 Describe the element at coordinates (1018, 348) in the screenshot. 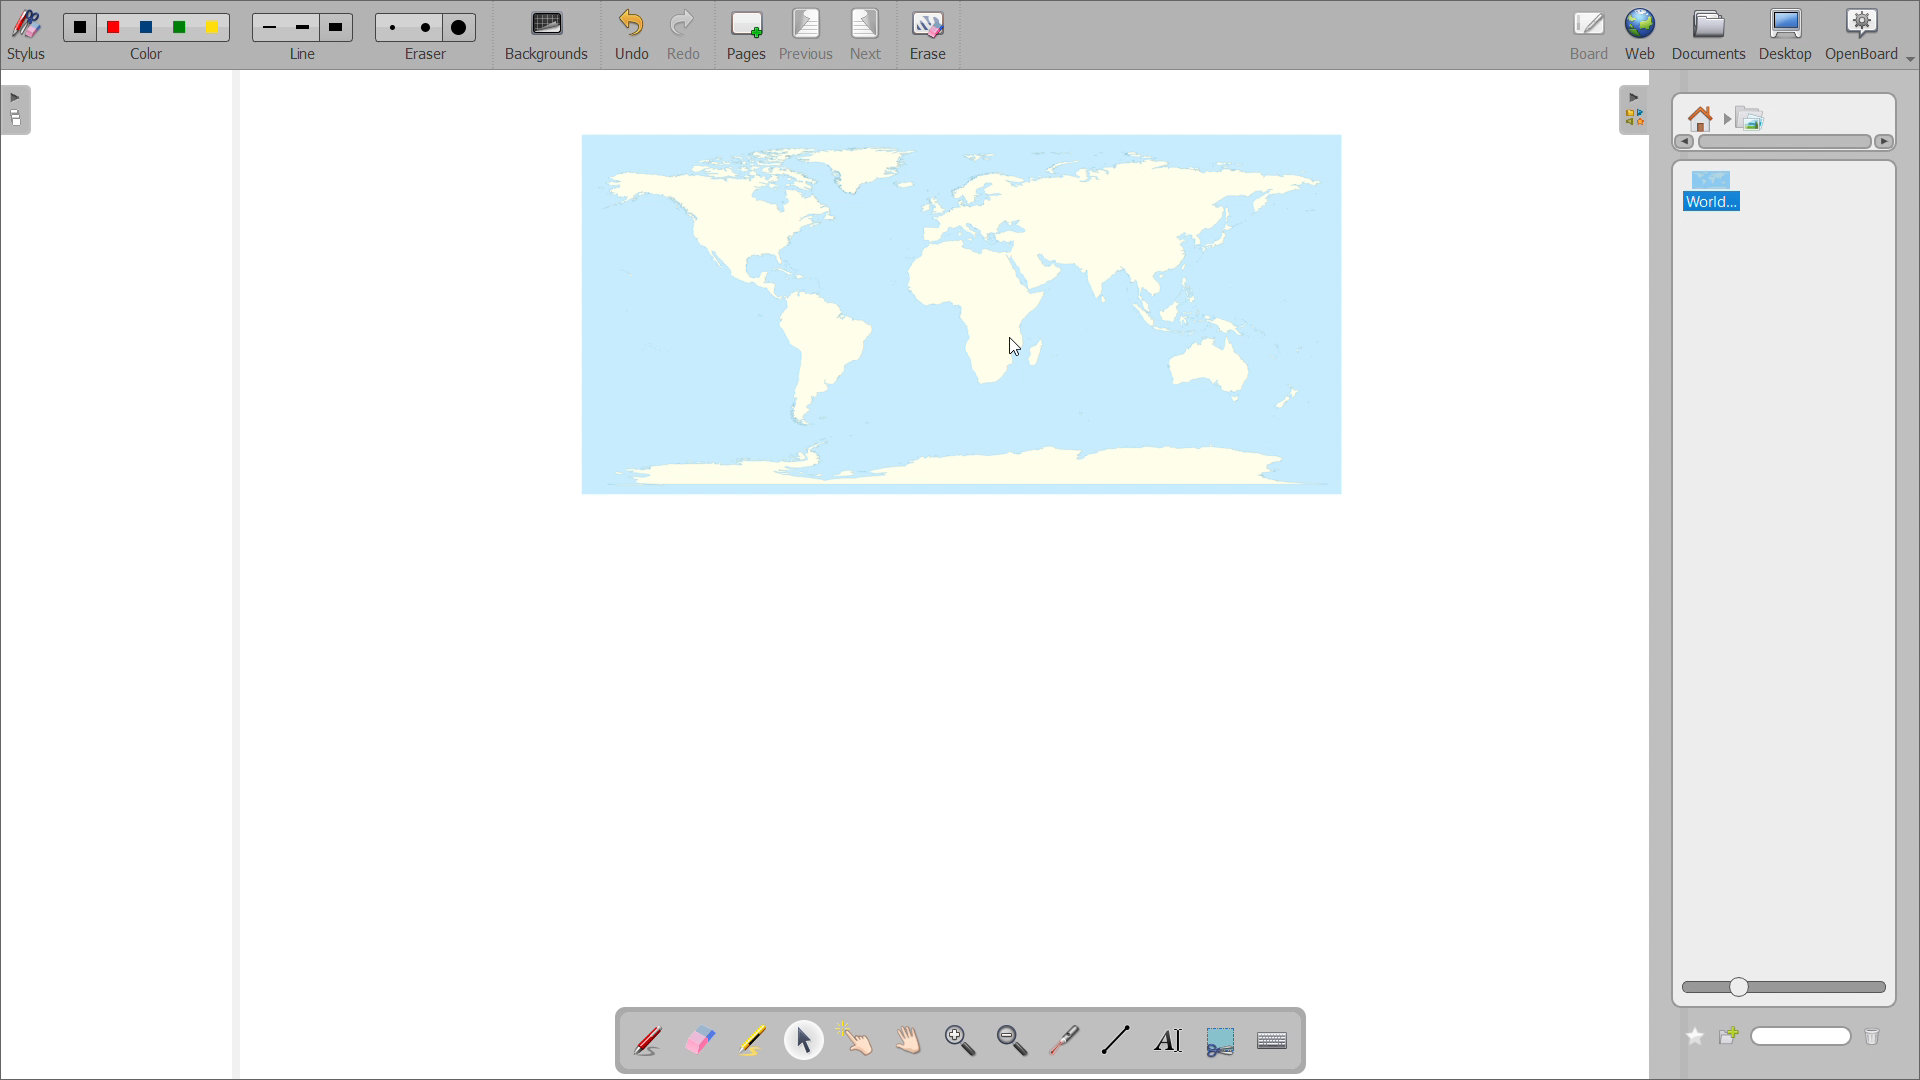

I see `cursor` at that location.